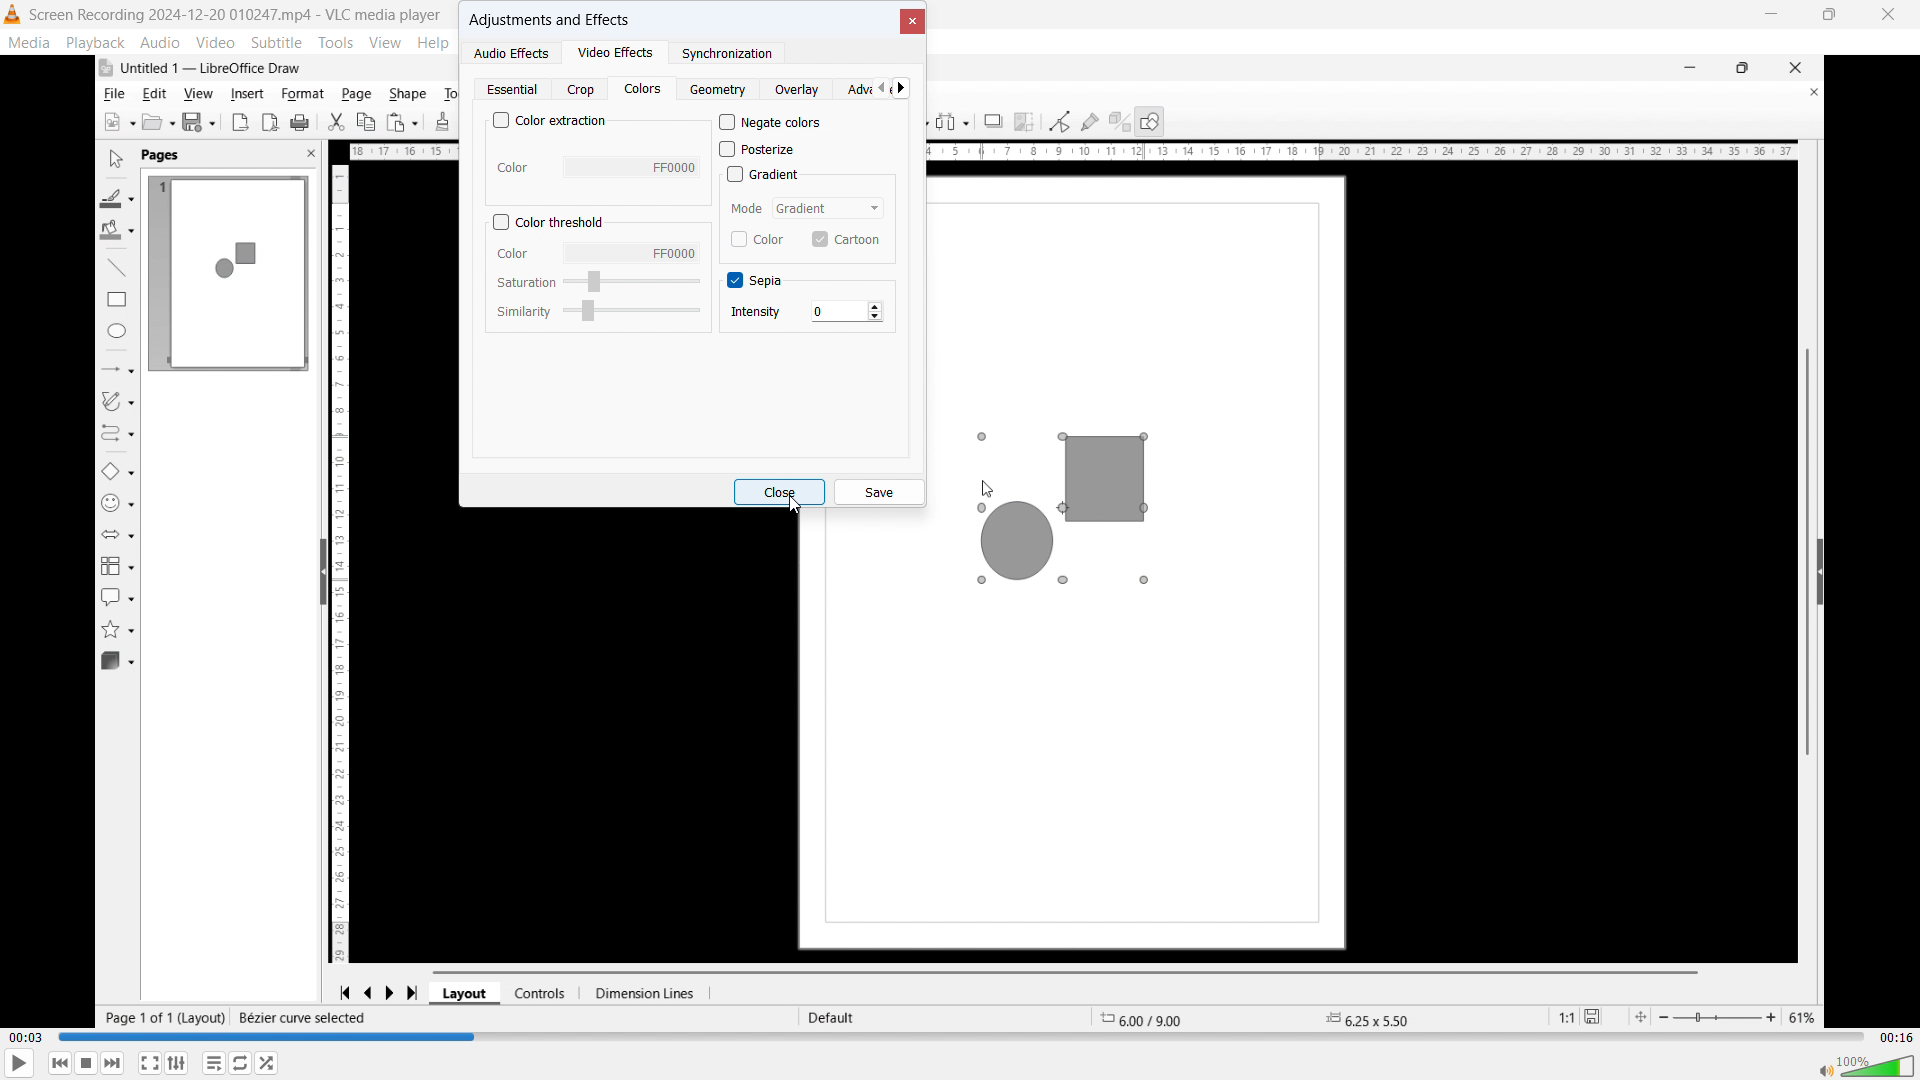 This screenshot has width=1920, height=1080. I want to click on Scroll right , so click(902, 87).